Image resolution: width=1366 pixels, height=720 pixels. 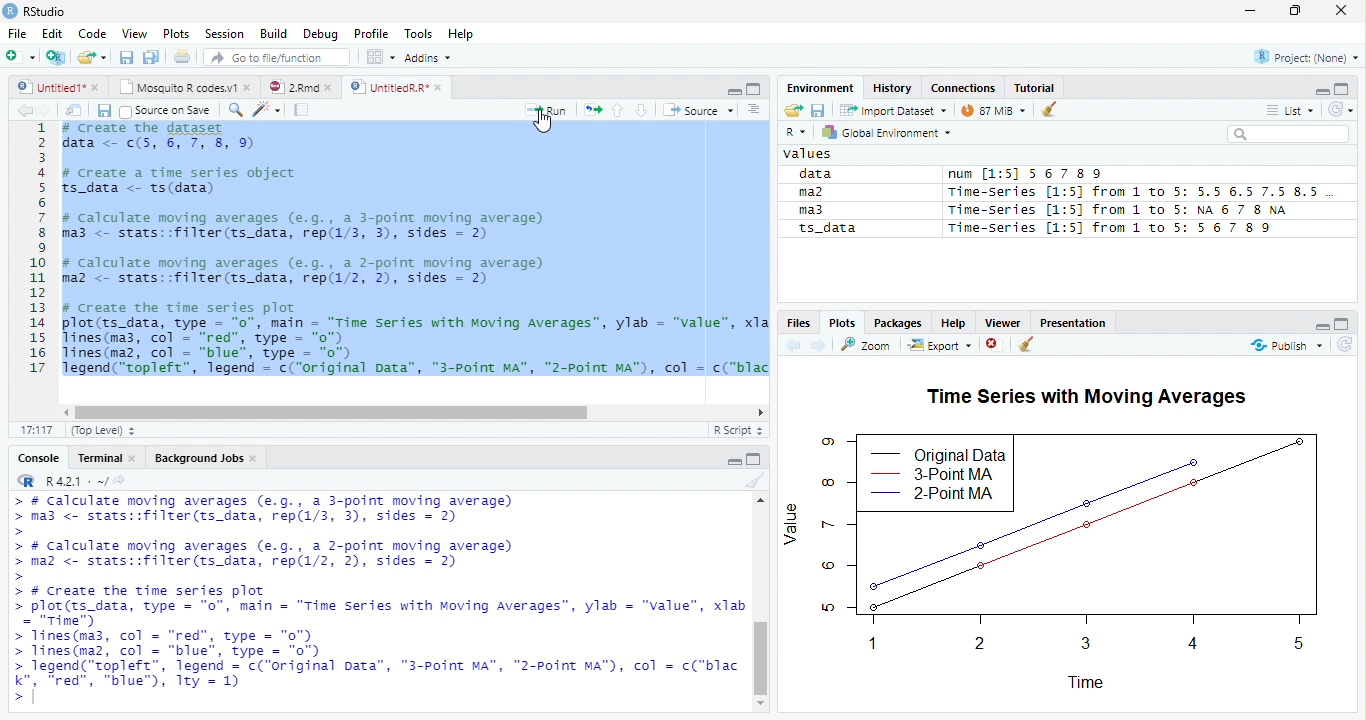 I want to click on Refresh, so click(x=1341, y=110).